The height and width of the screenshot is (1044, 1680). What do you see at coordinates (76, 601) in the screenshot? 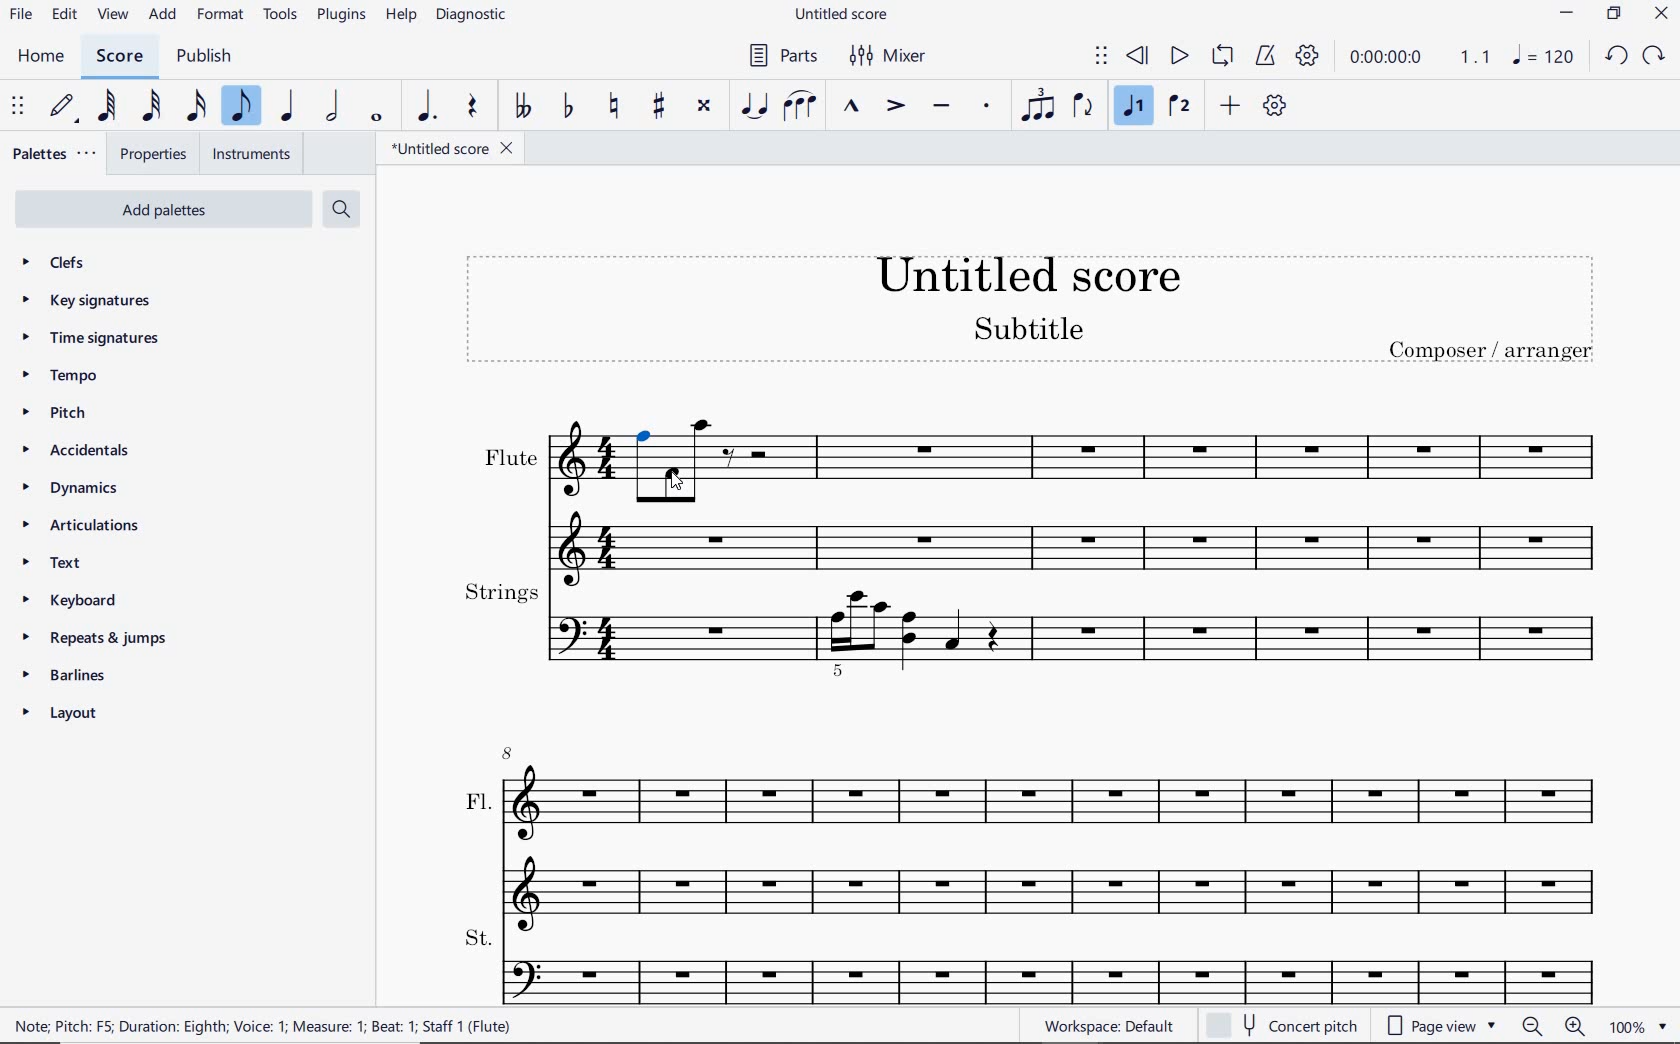
I see `keyboard` at bounding box center [76, 601].